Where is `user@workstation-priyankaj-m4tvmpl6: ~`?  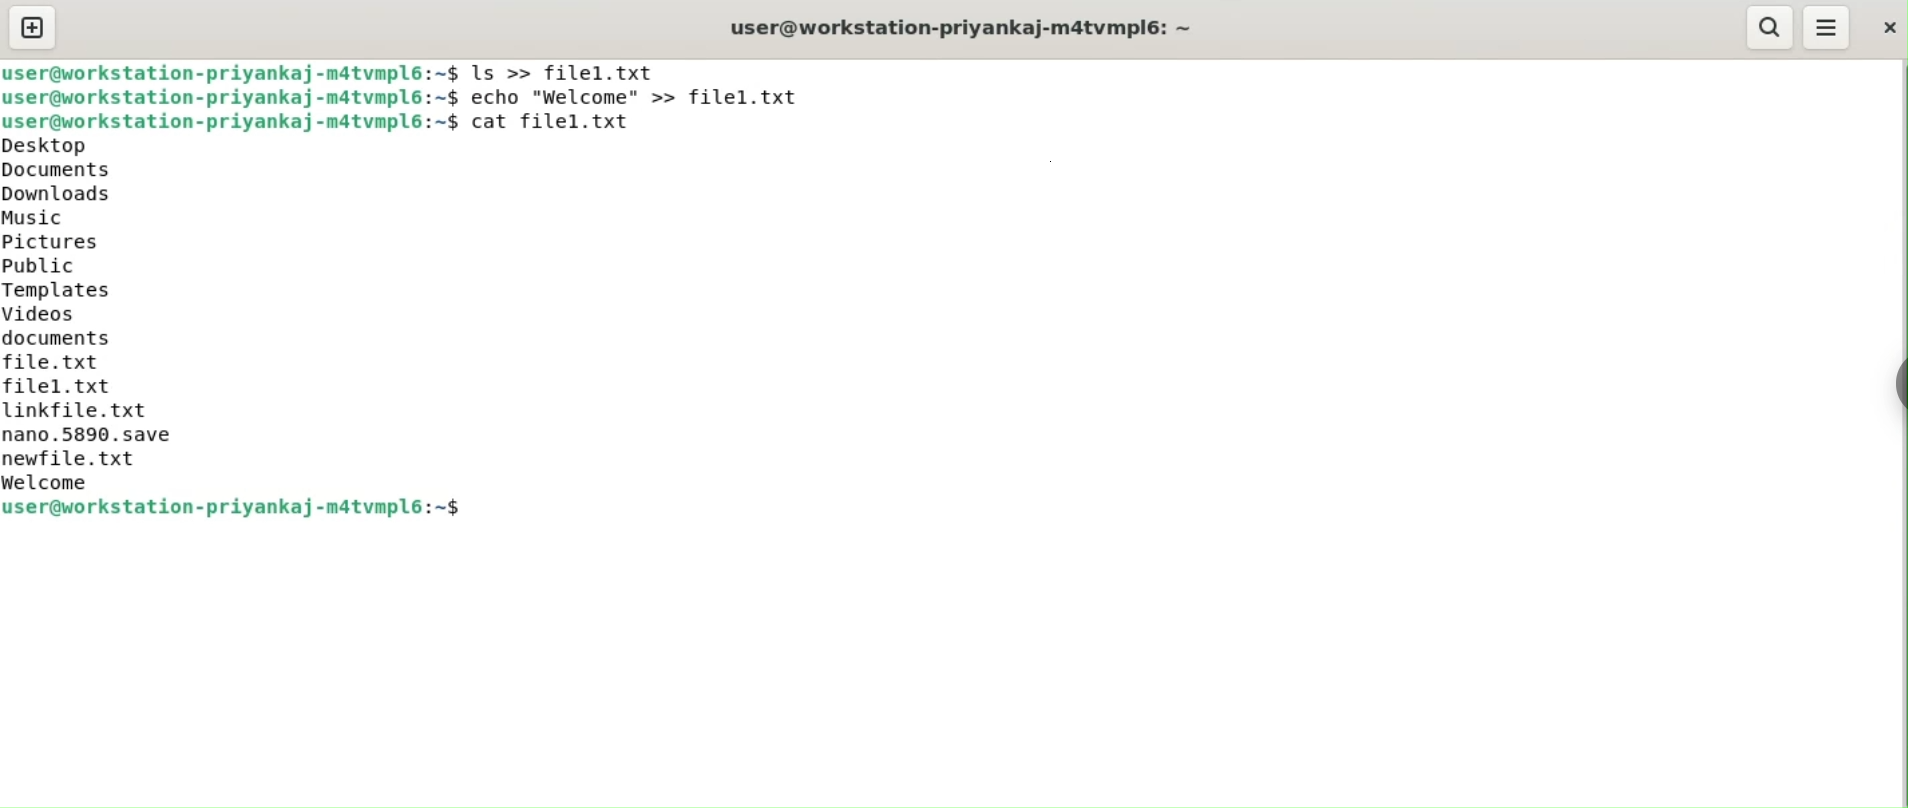 user@workstation-priyankaj-m4tvmpl6: ~ is located at coordinates (964, 27).